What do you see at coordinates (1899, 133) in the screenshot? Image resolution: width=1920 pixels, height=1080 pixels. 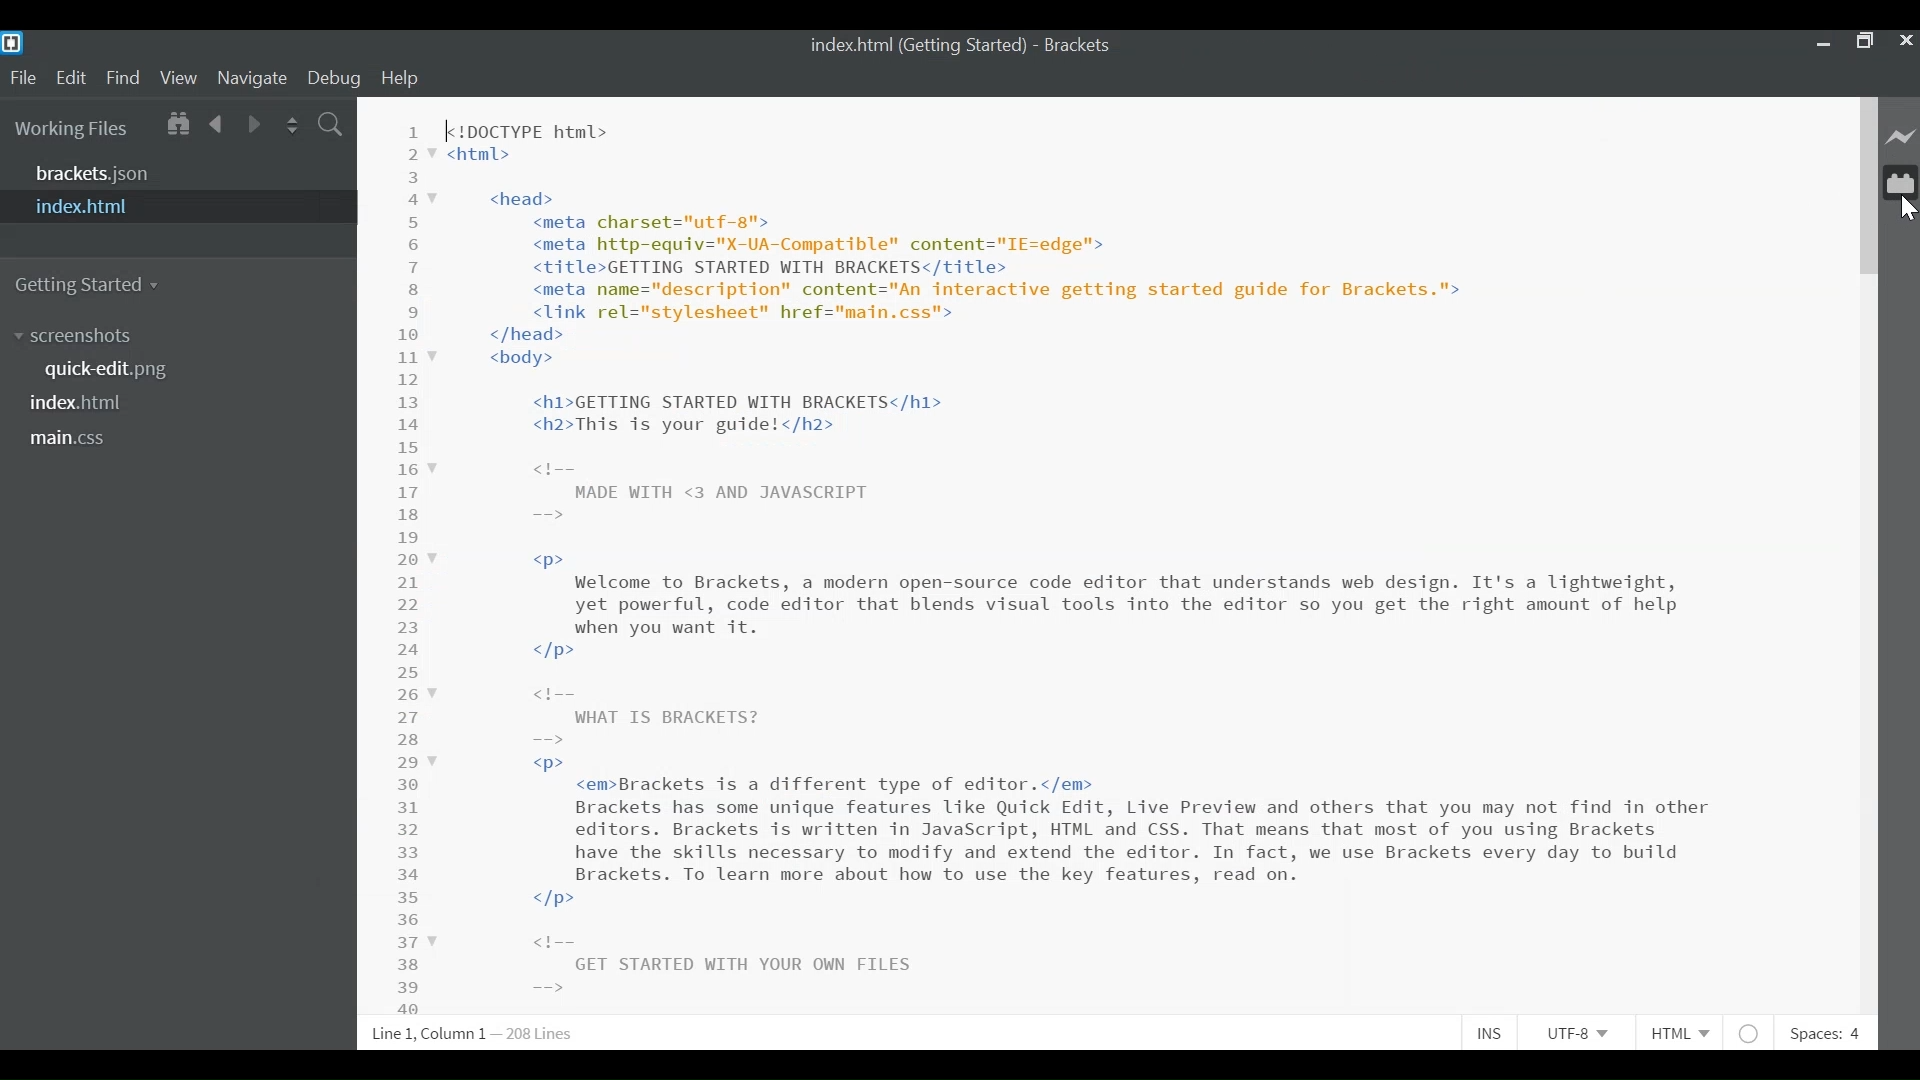 I see `Live Preview` at bounding box center [1899, 133].